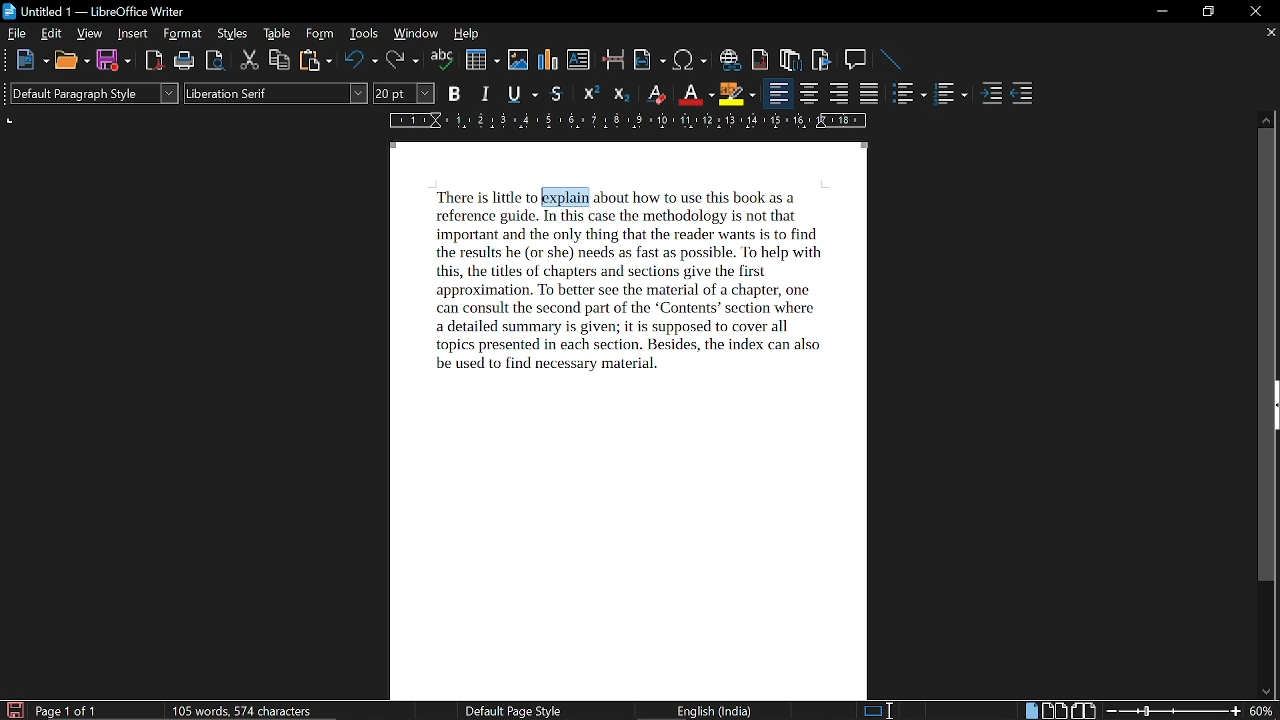 The image size is (1280, 720). Describe the element at coordinates (487, 94) in the screenshot. I see `italic` at that location.